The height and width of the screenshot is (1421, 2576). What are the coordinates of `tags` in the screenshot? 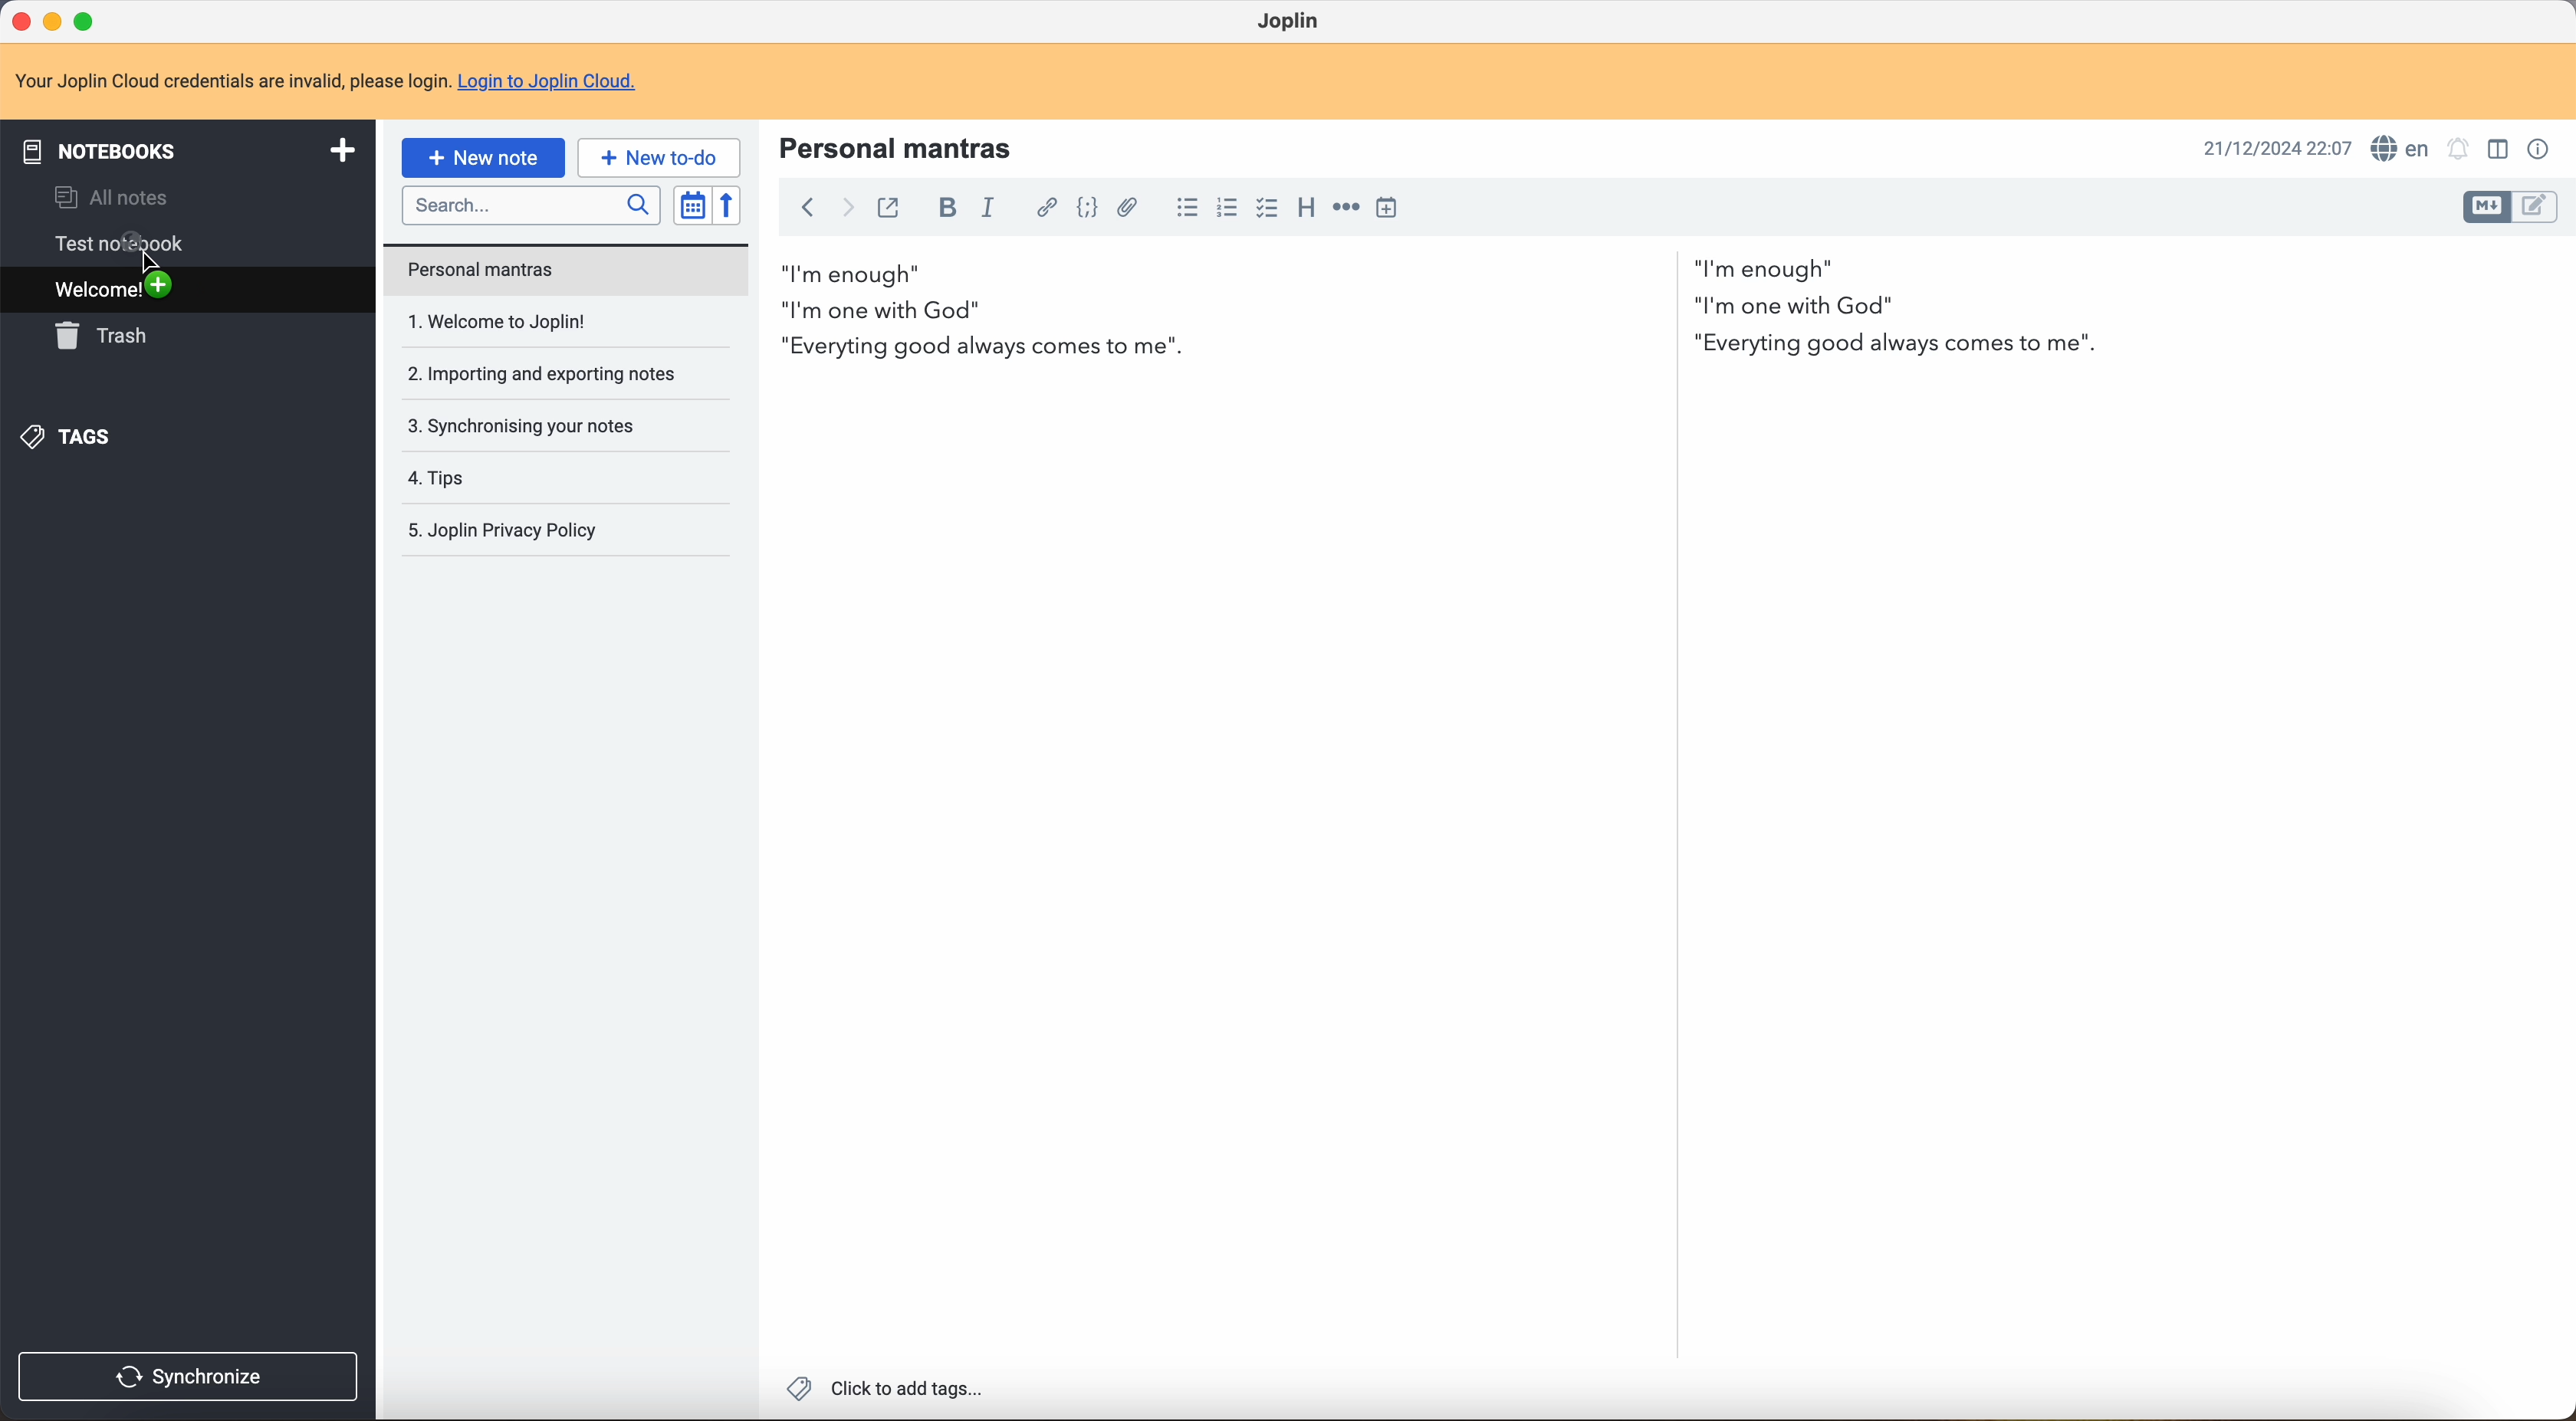 It's located at (76, 441).